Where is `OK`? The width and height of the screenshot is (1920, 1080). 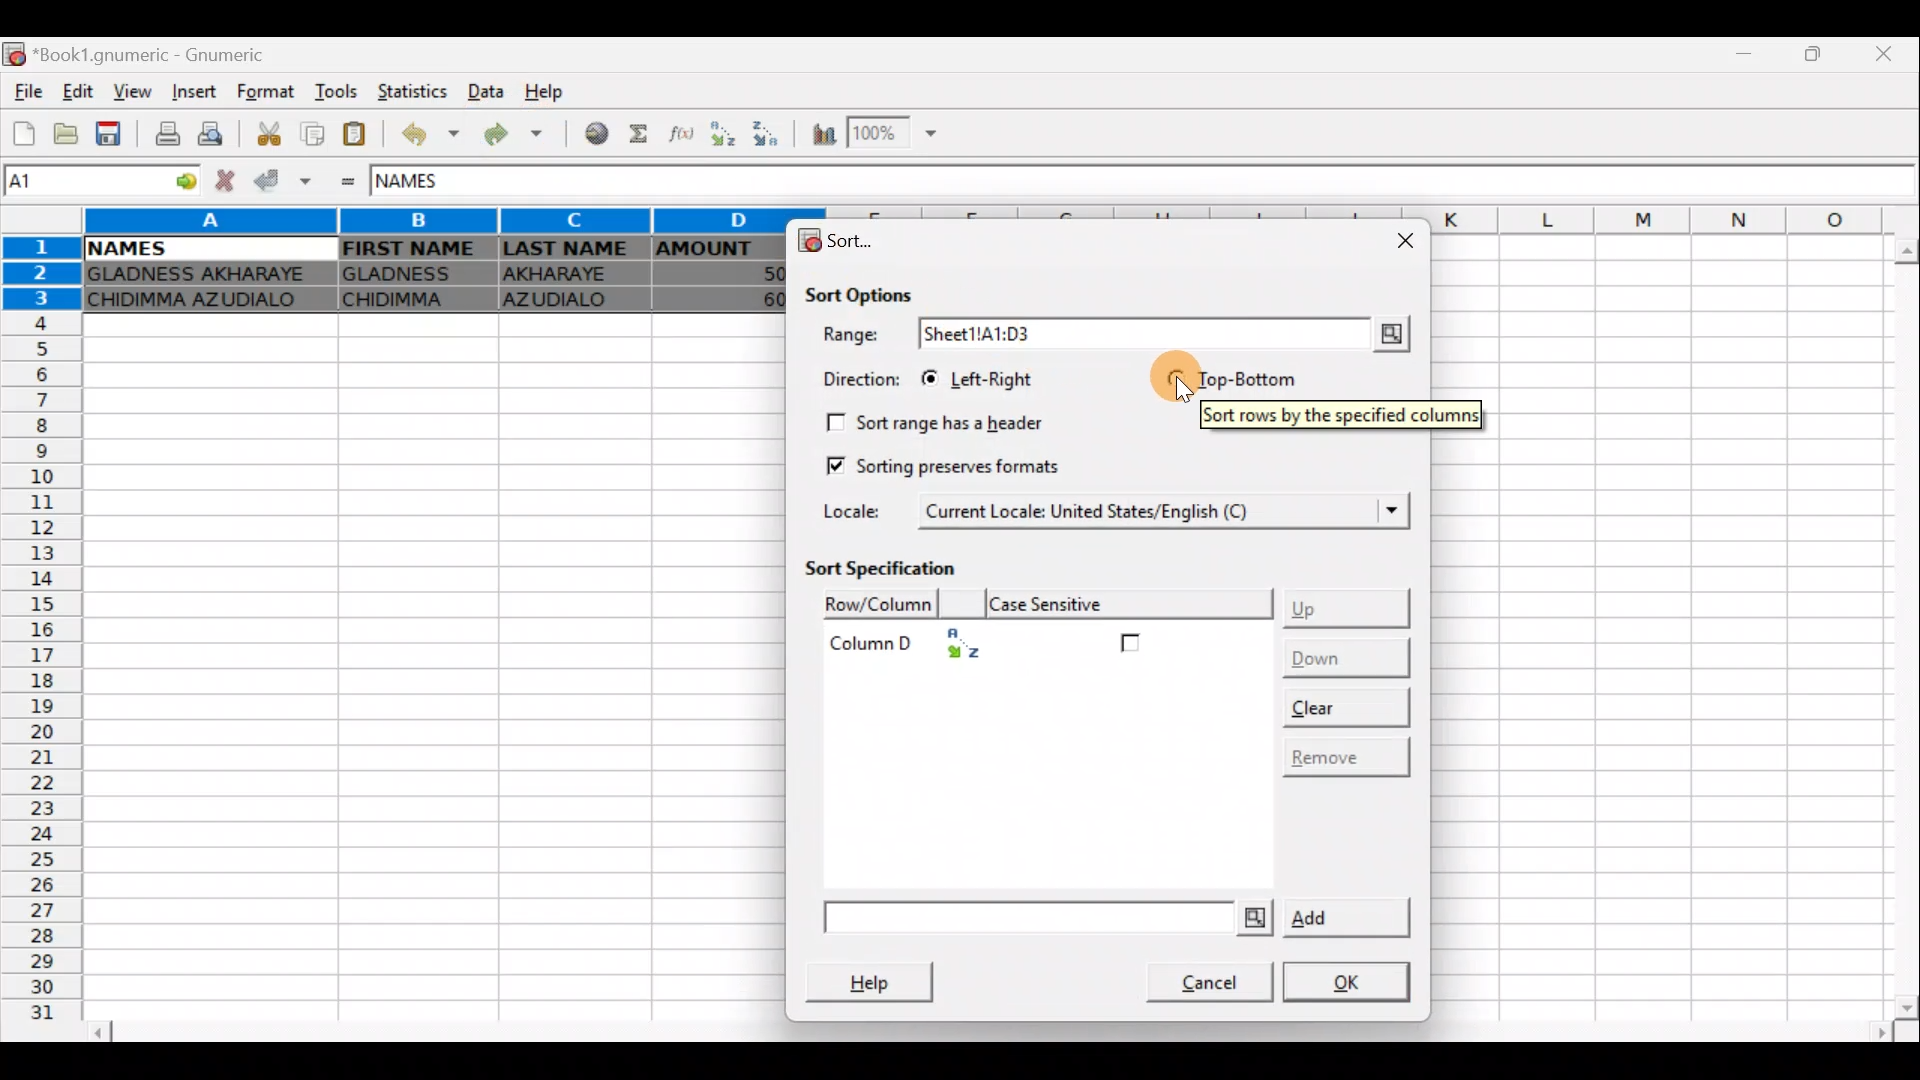
OK is located at coordinates (1350, 983).